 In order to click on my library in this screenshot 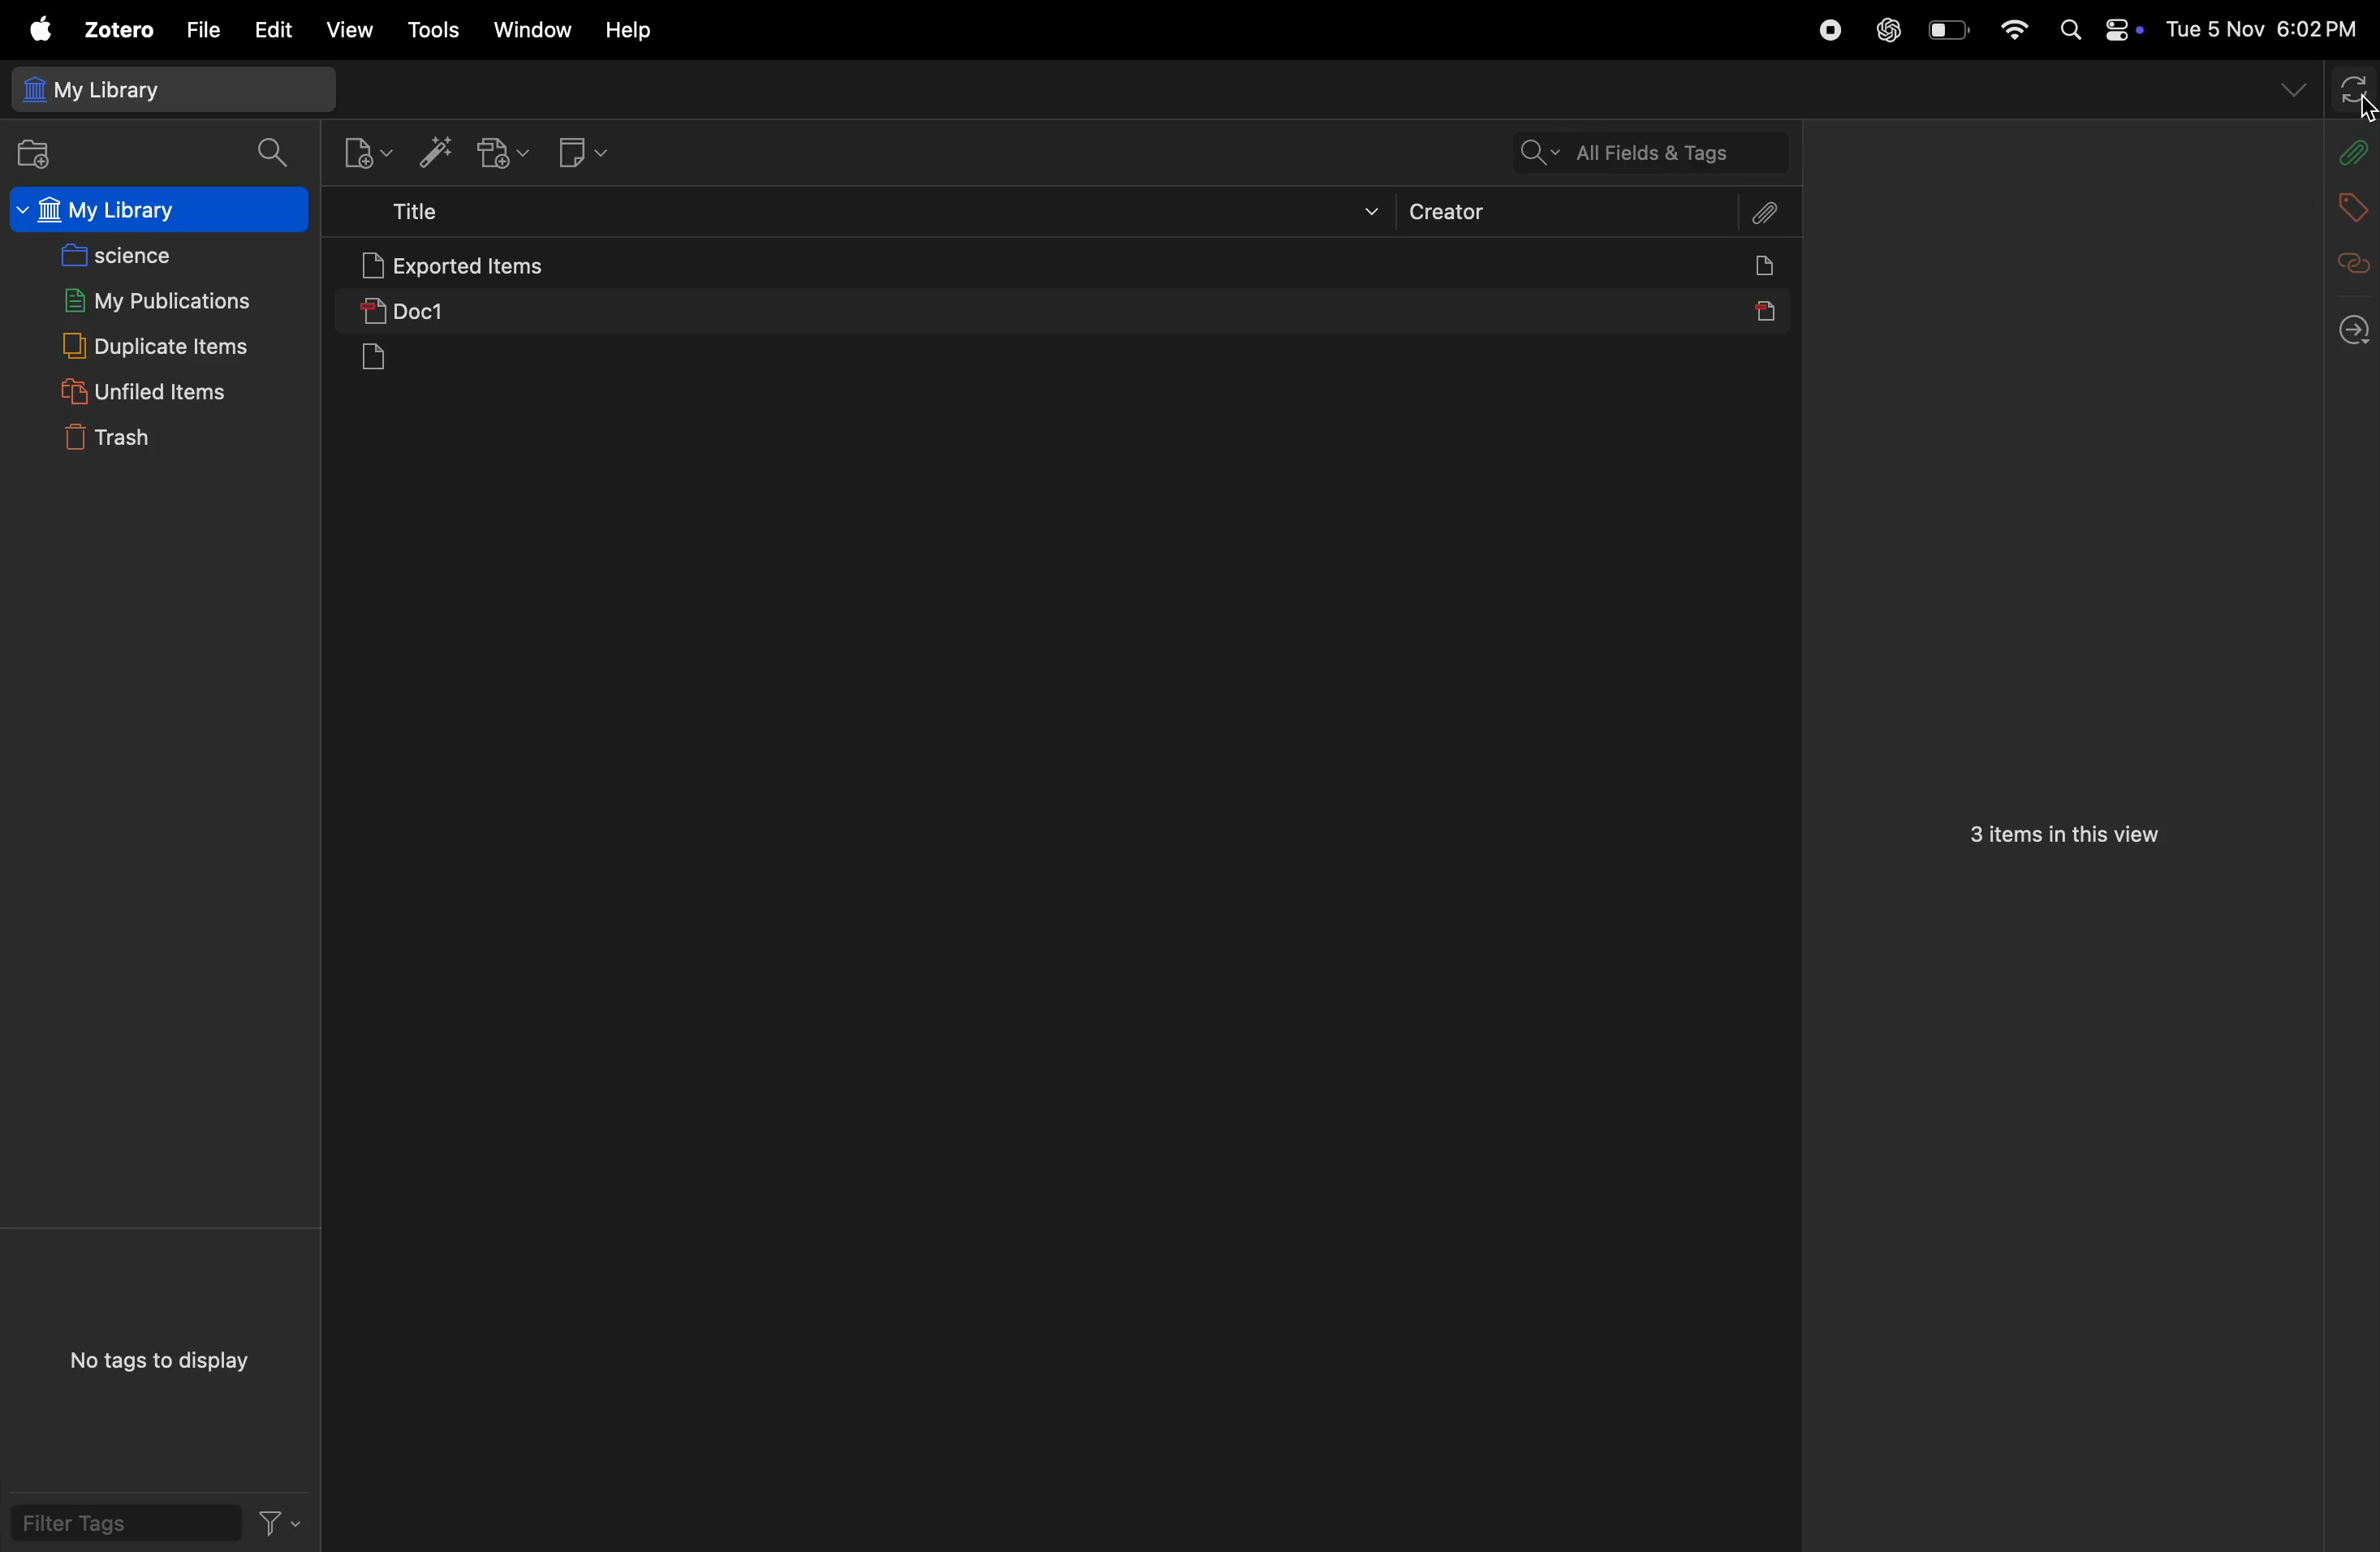, I will do `click(163, 92)`.